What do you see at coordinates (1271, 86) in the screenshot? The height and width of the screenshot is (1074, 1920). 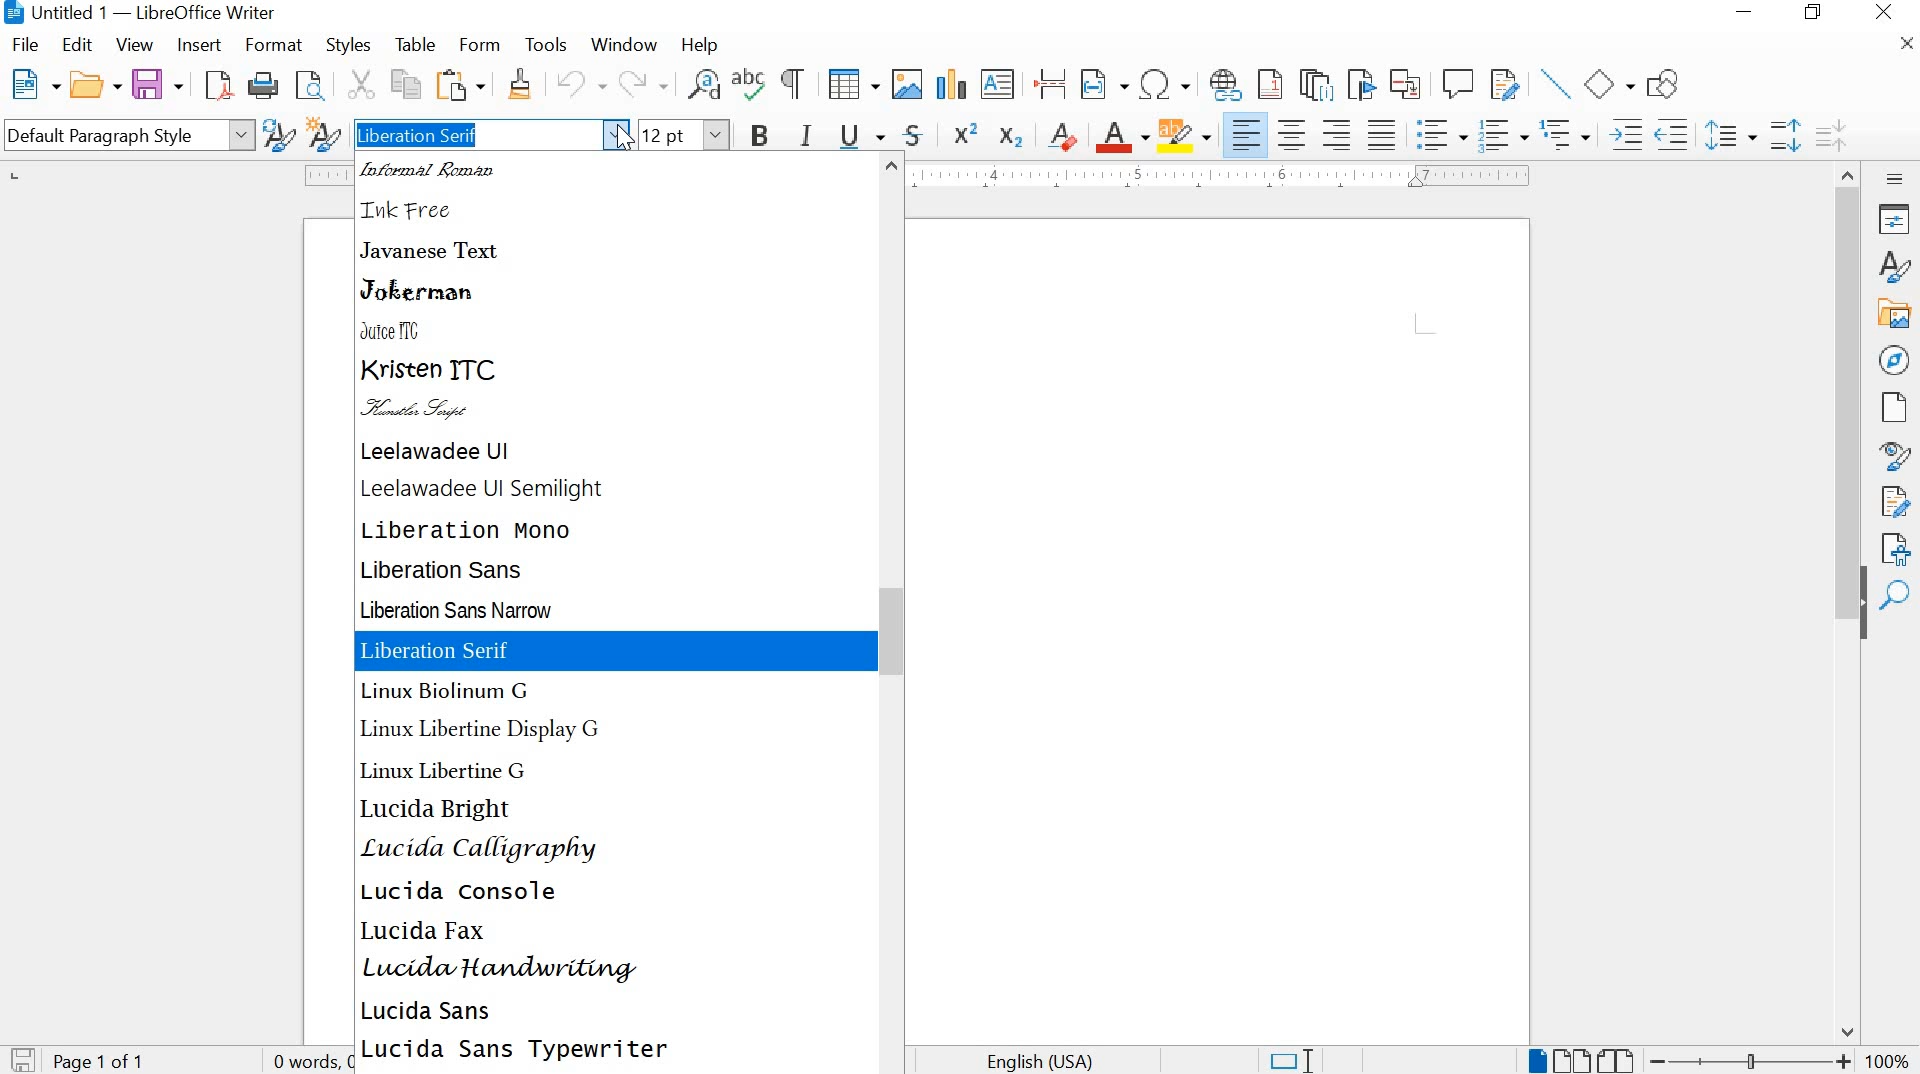 I see `INSERT FOOTNOTE` at bounding box center [1271, 86].